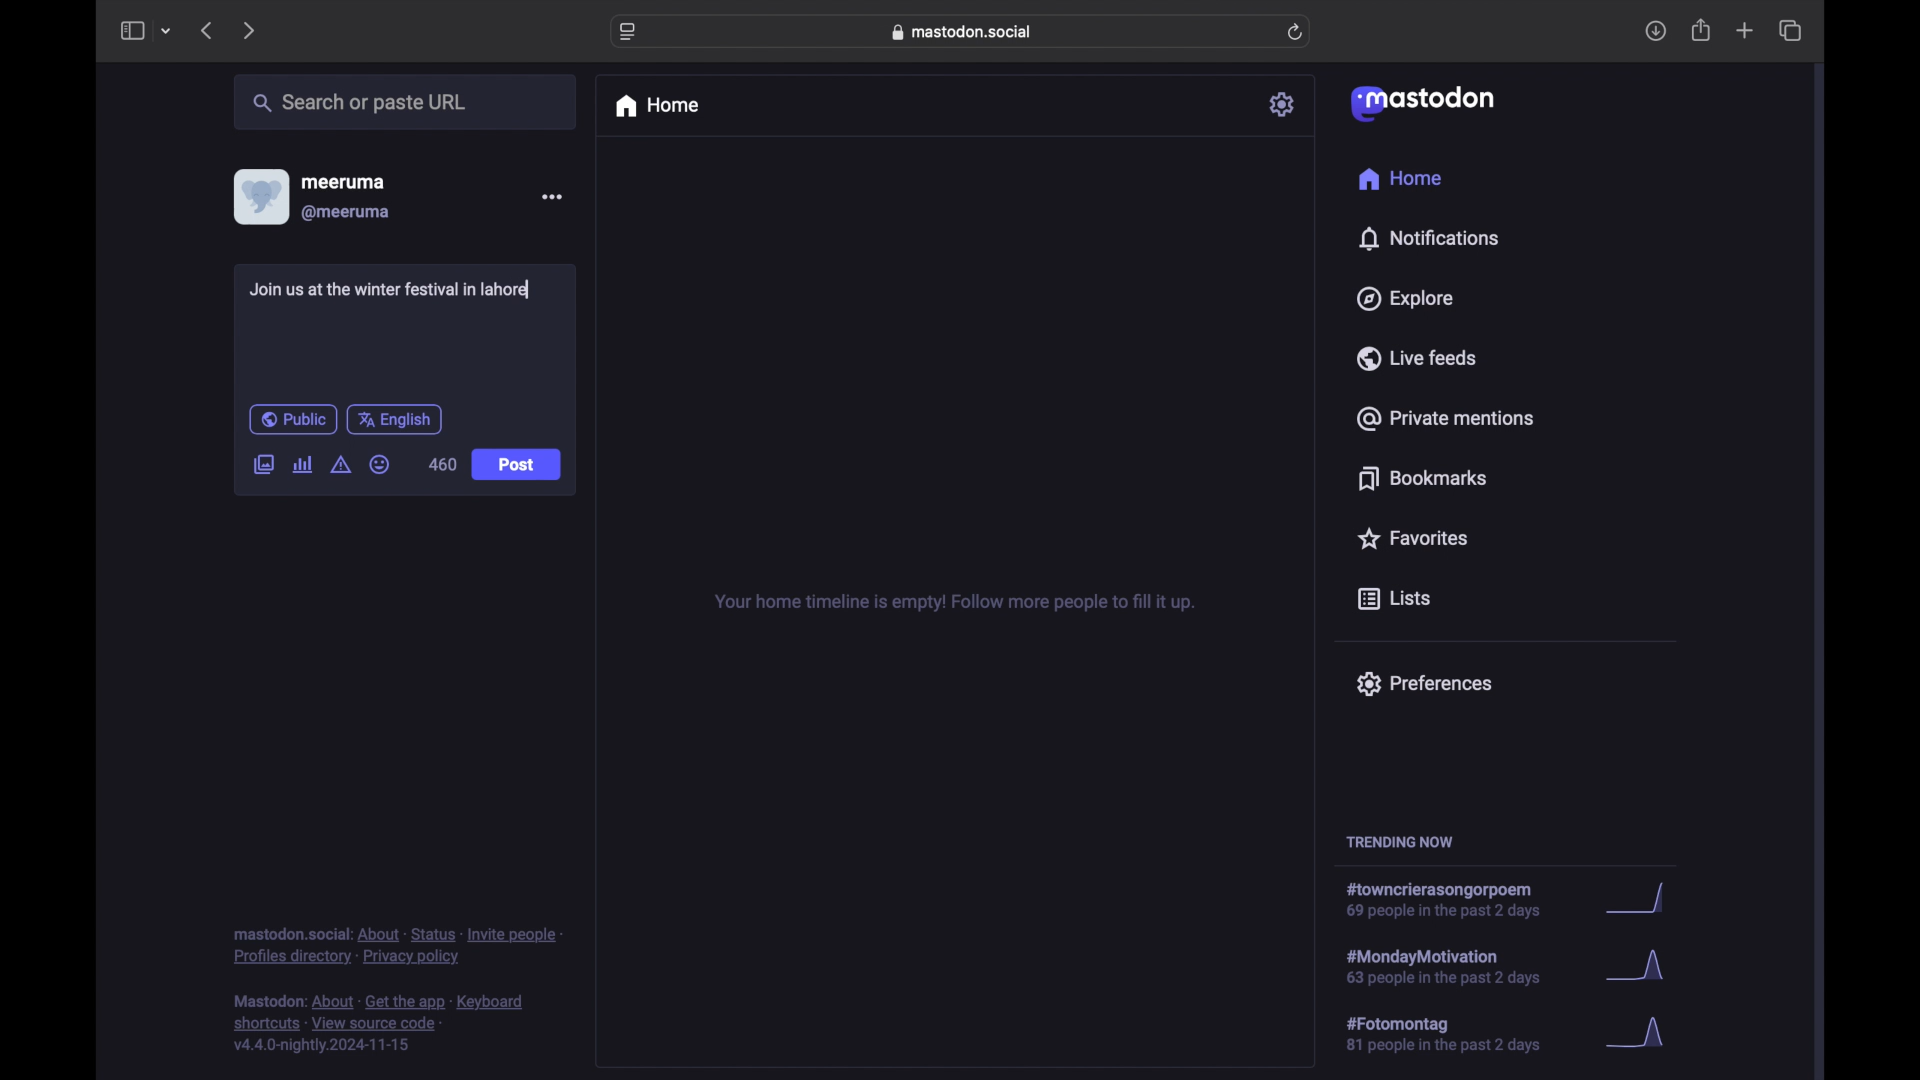 Image resolution: width=1920 pixels, height=1080 pixels. Describe the element at coordinates (259, 196) in the screenshot. I see `display picture` at that location.